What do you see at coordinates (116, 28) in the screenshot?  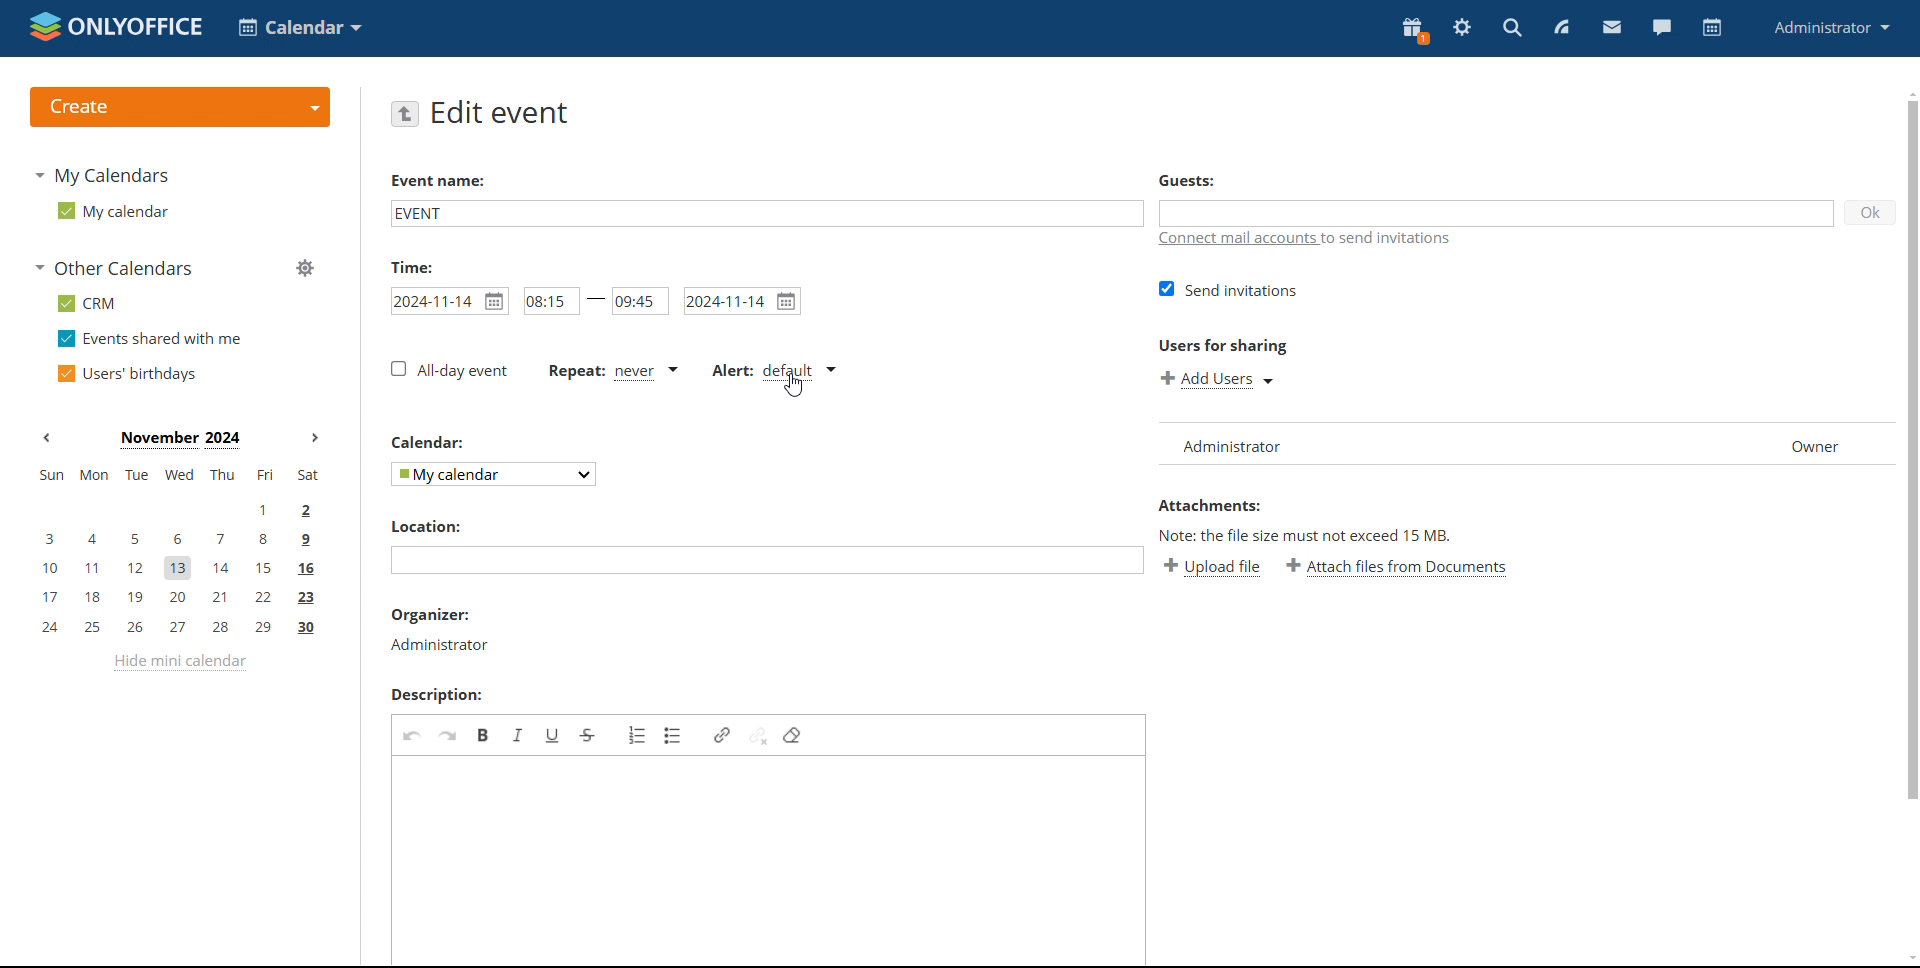 I see `logo` at bounding box center [116, 28].